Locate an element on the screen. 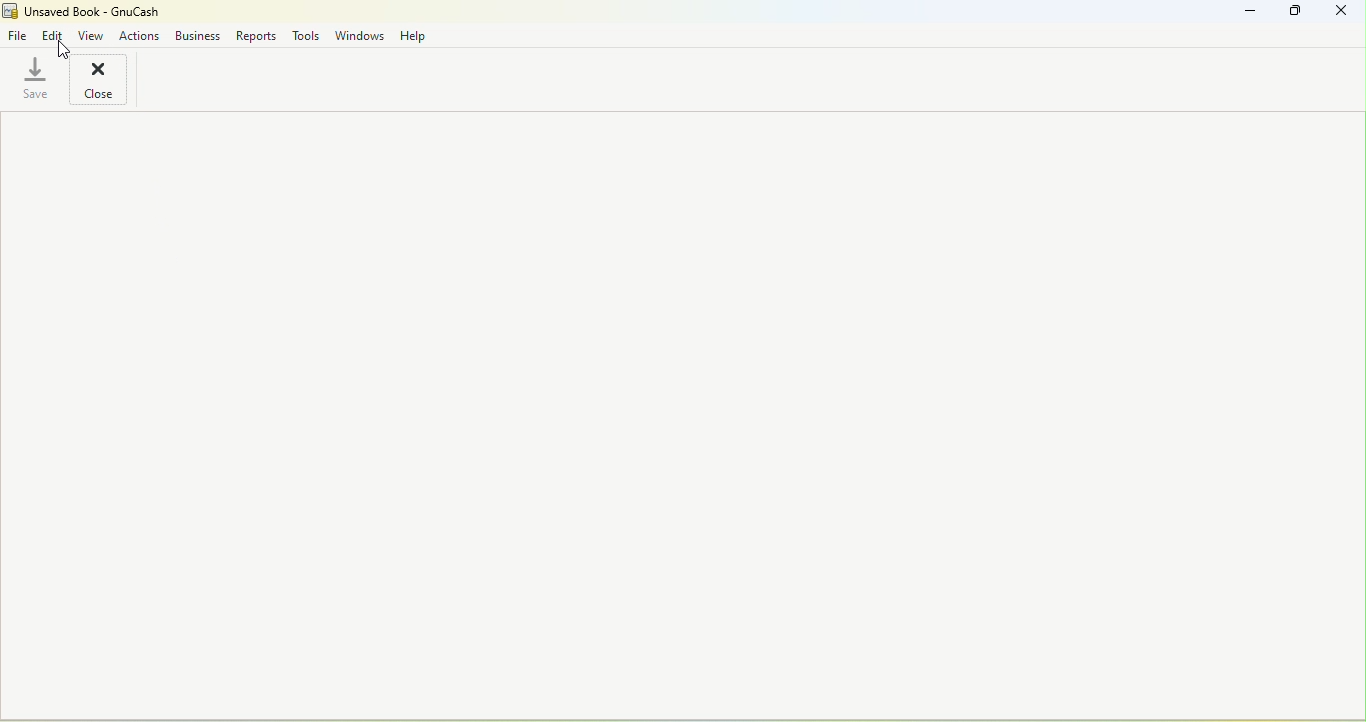  Edit is located at coordinates (53, 33).